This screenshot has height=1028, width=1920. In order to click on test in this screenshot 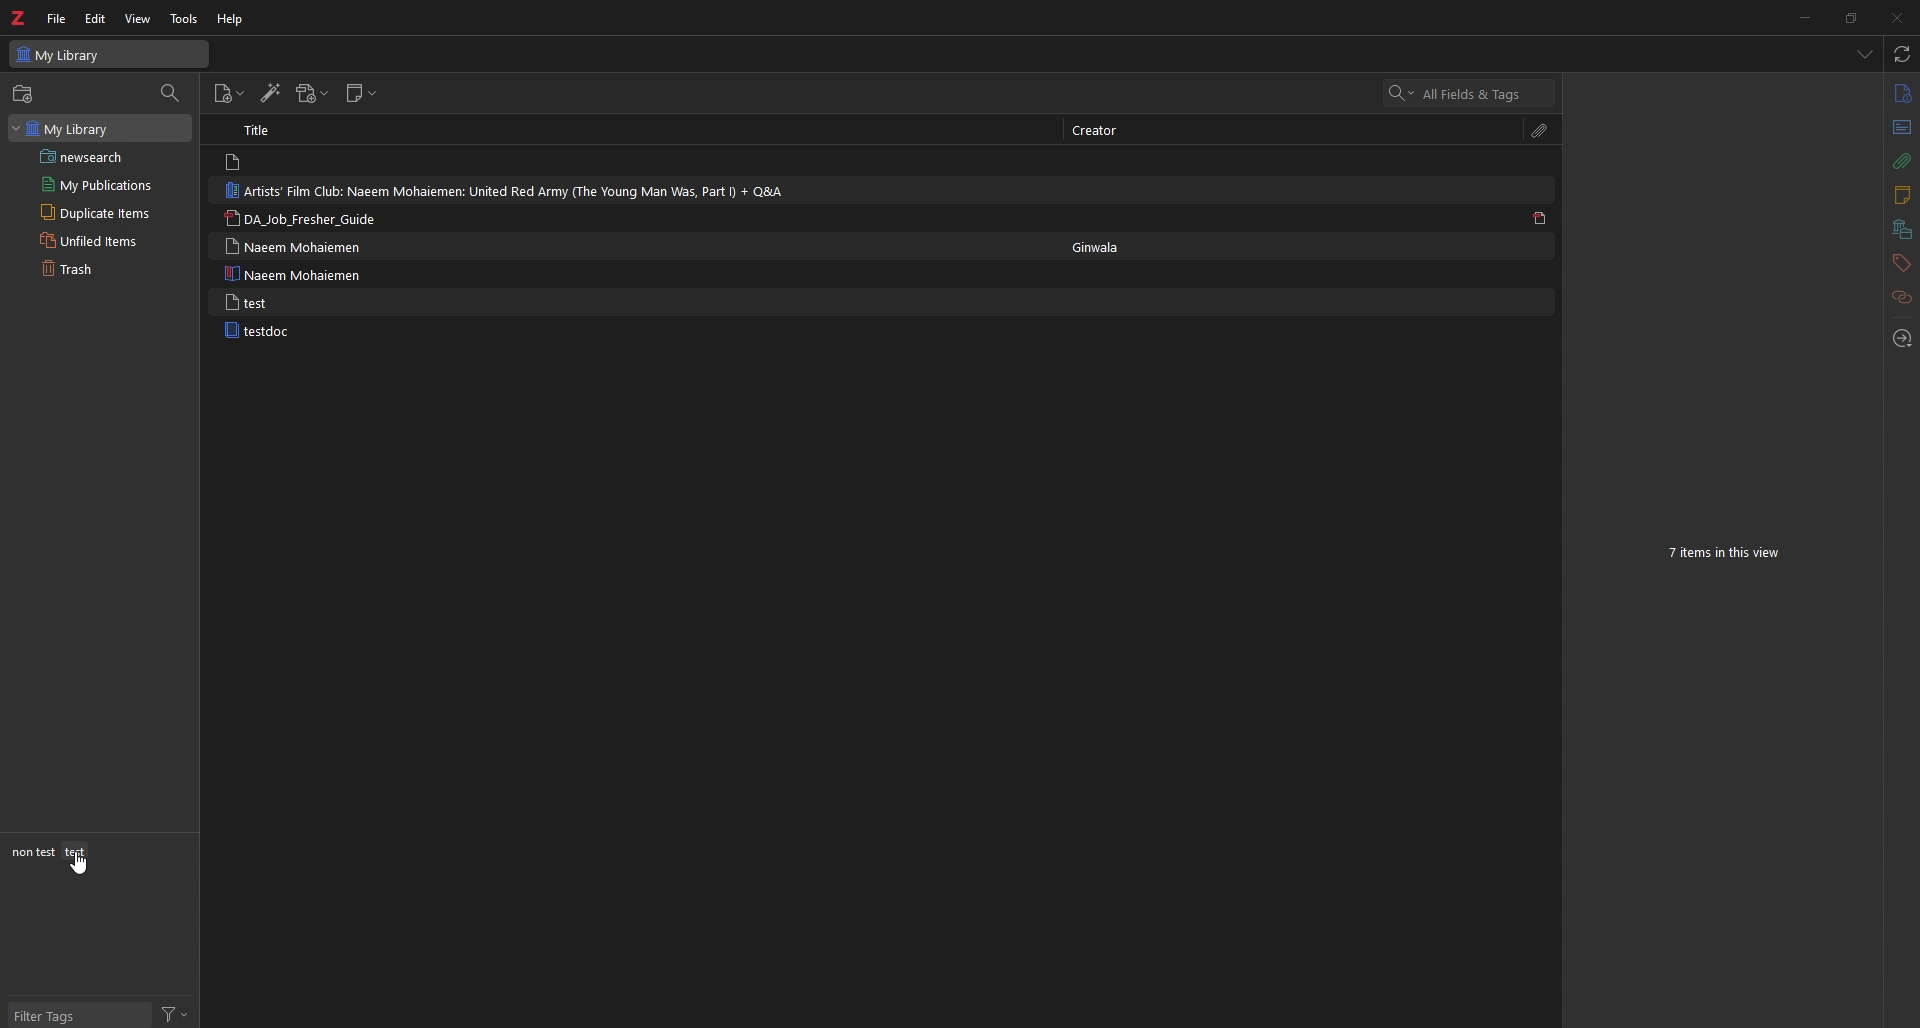, I will do `click(74, 853)`.